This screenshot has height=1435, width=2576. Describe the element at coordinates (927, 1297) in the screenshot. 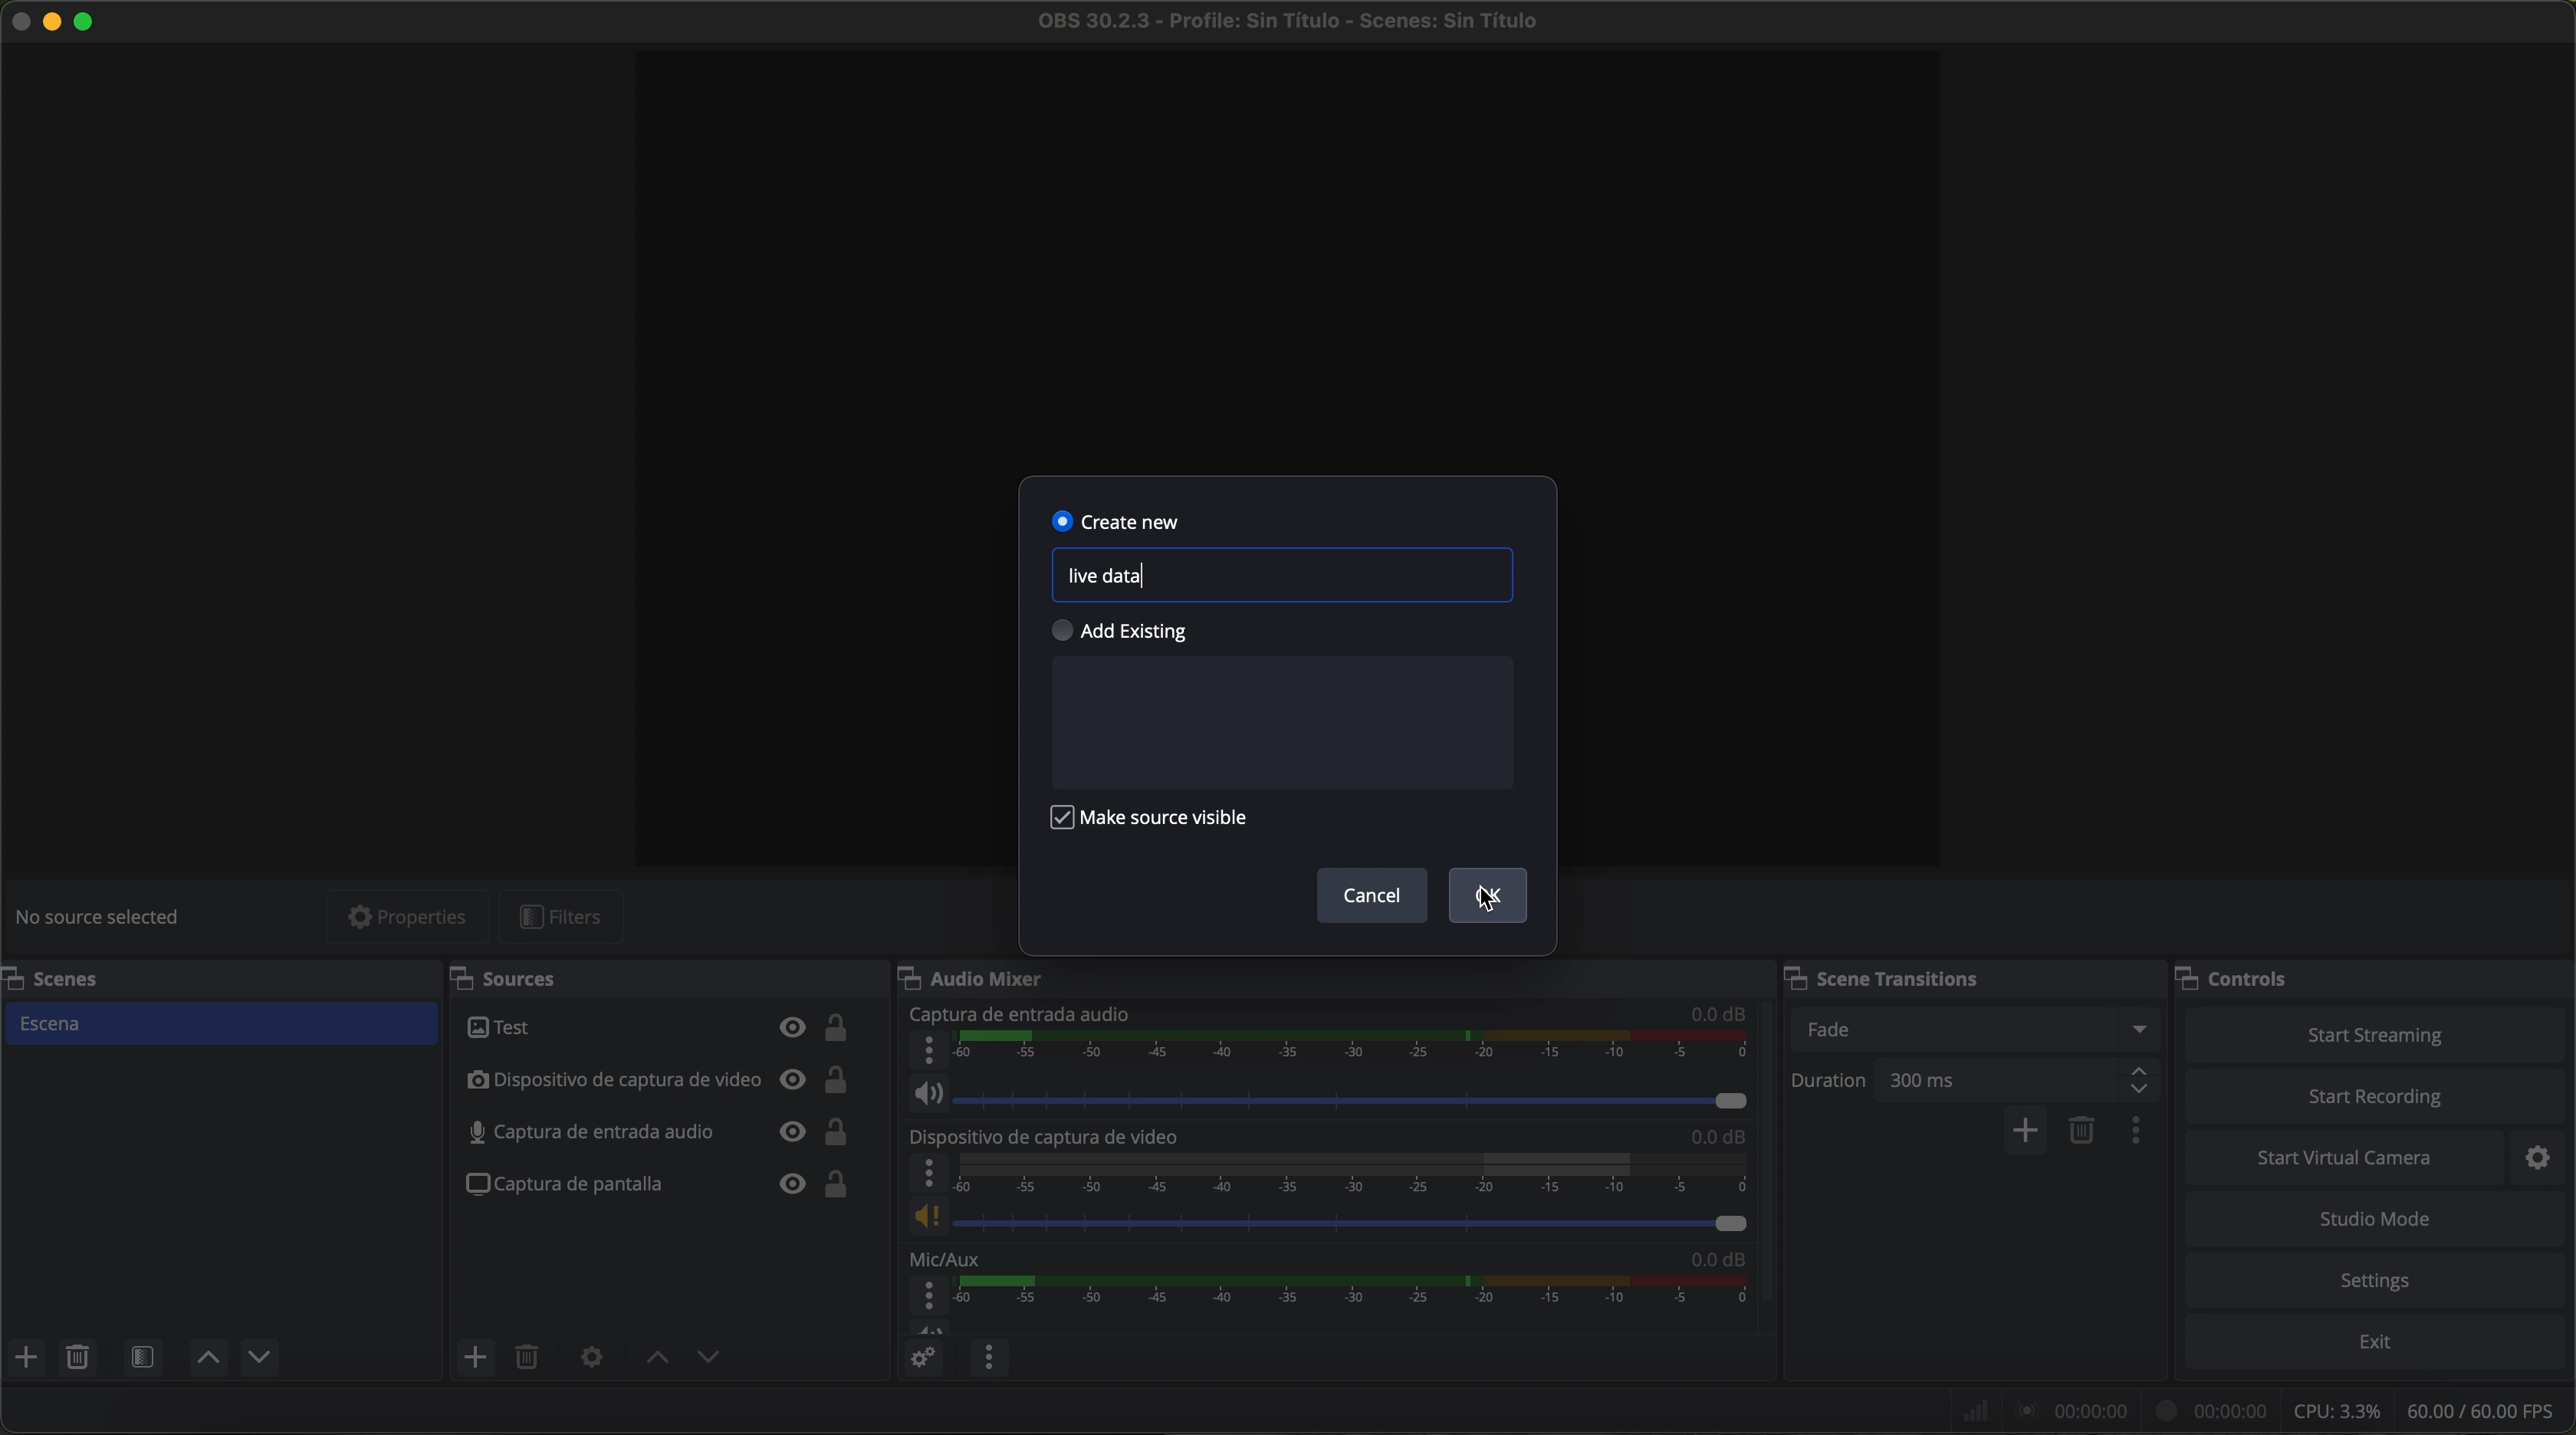

I see `more options` at that location.